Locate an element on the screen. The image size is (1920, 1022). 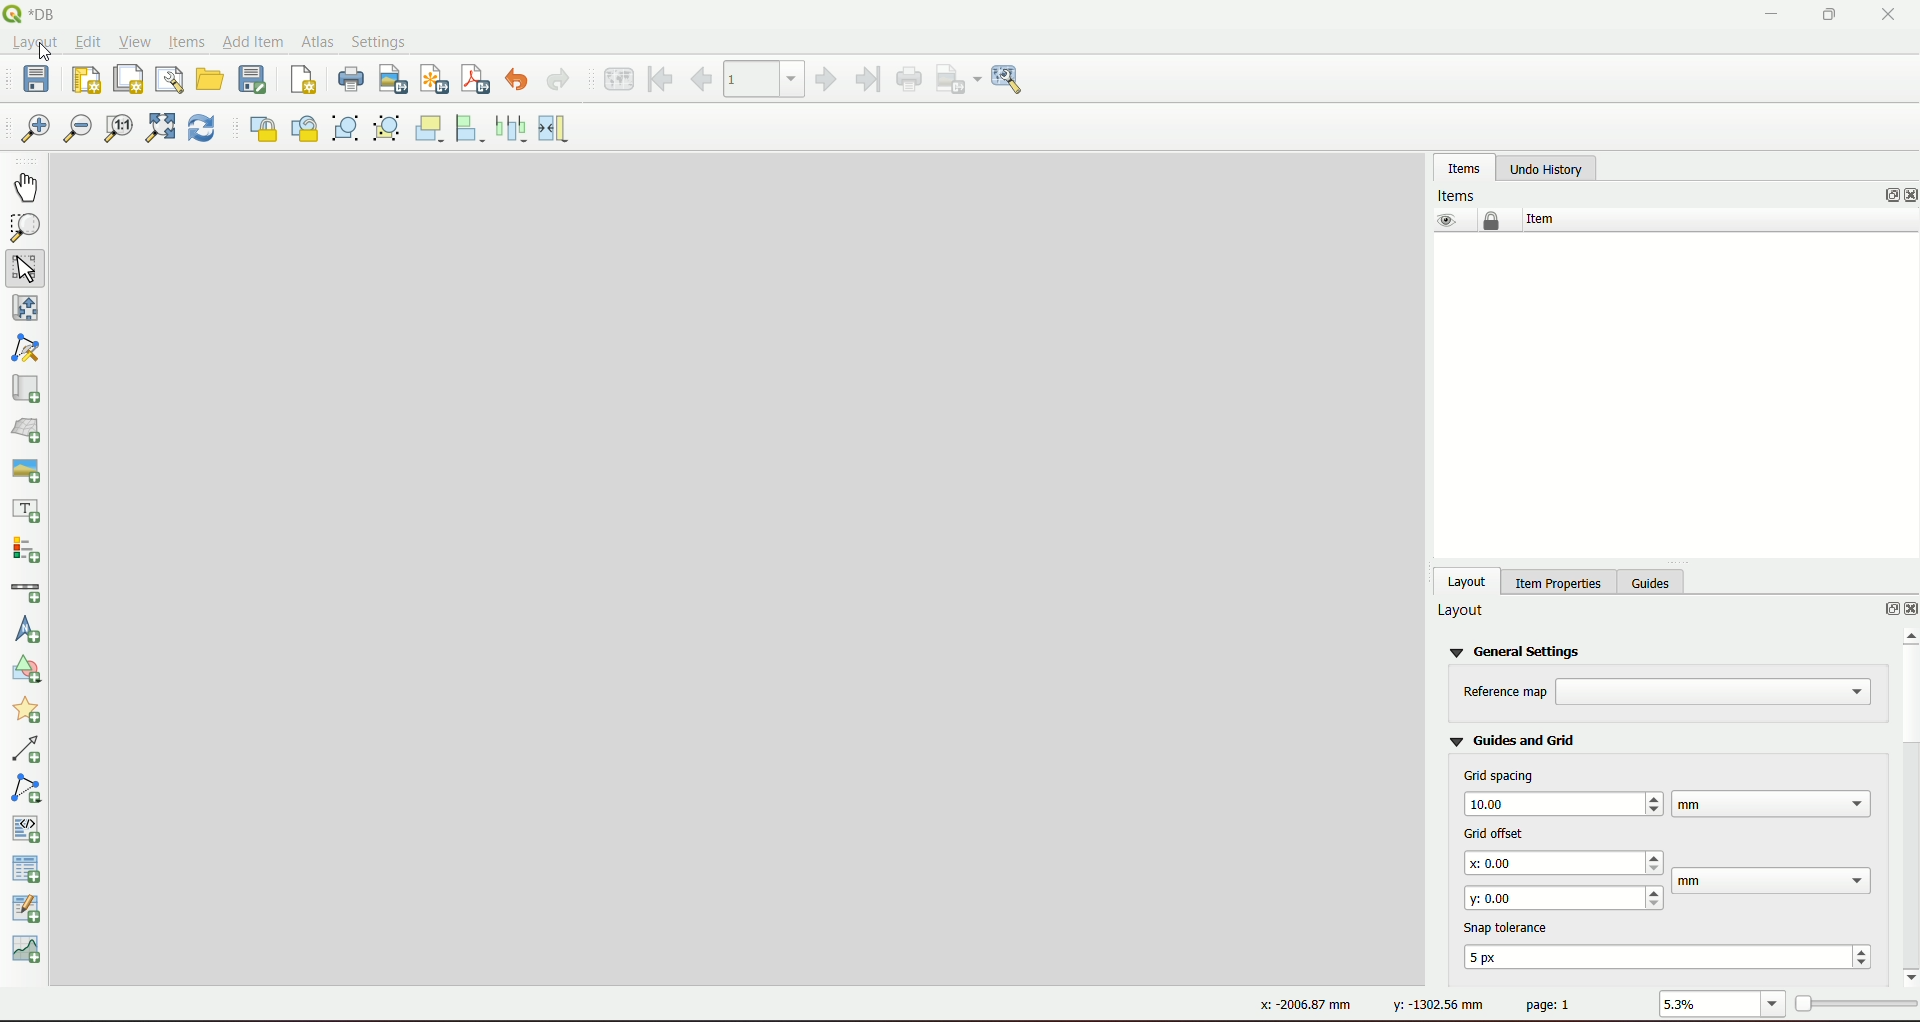
zoom is located at coordinates (26, 229).